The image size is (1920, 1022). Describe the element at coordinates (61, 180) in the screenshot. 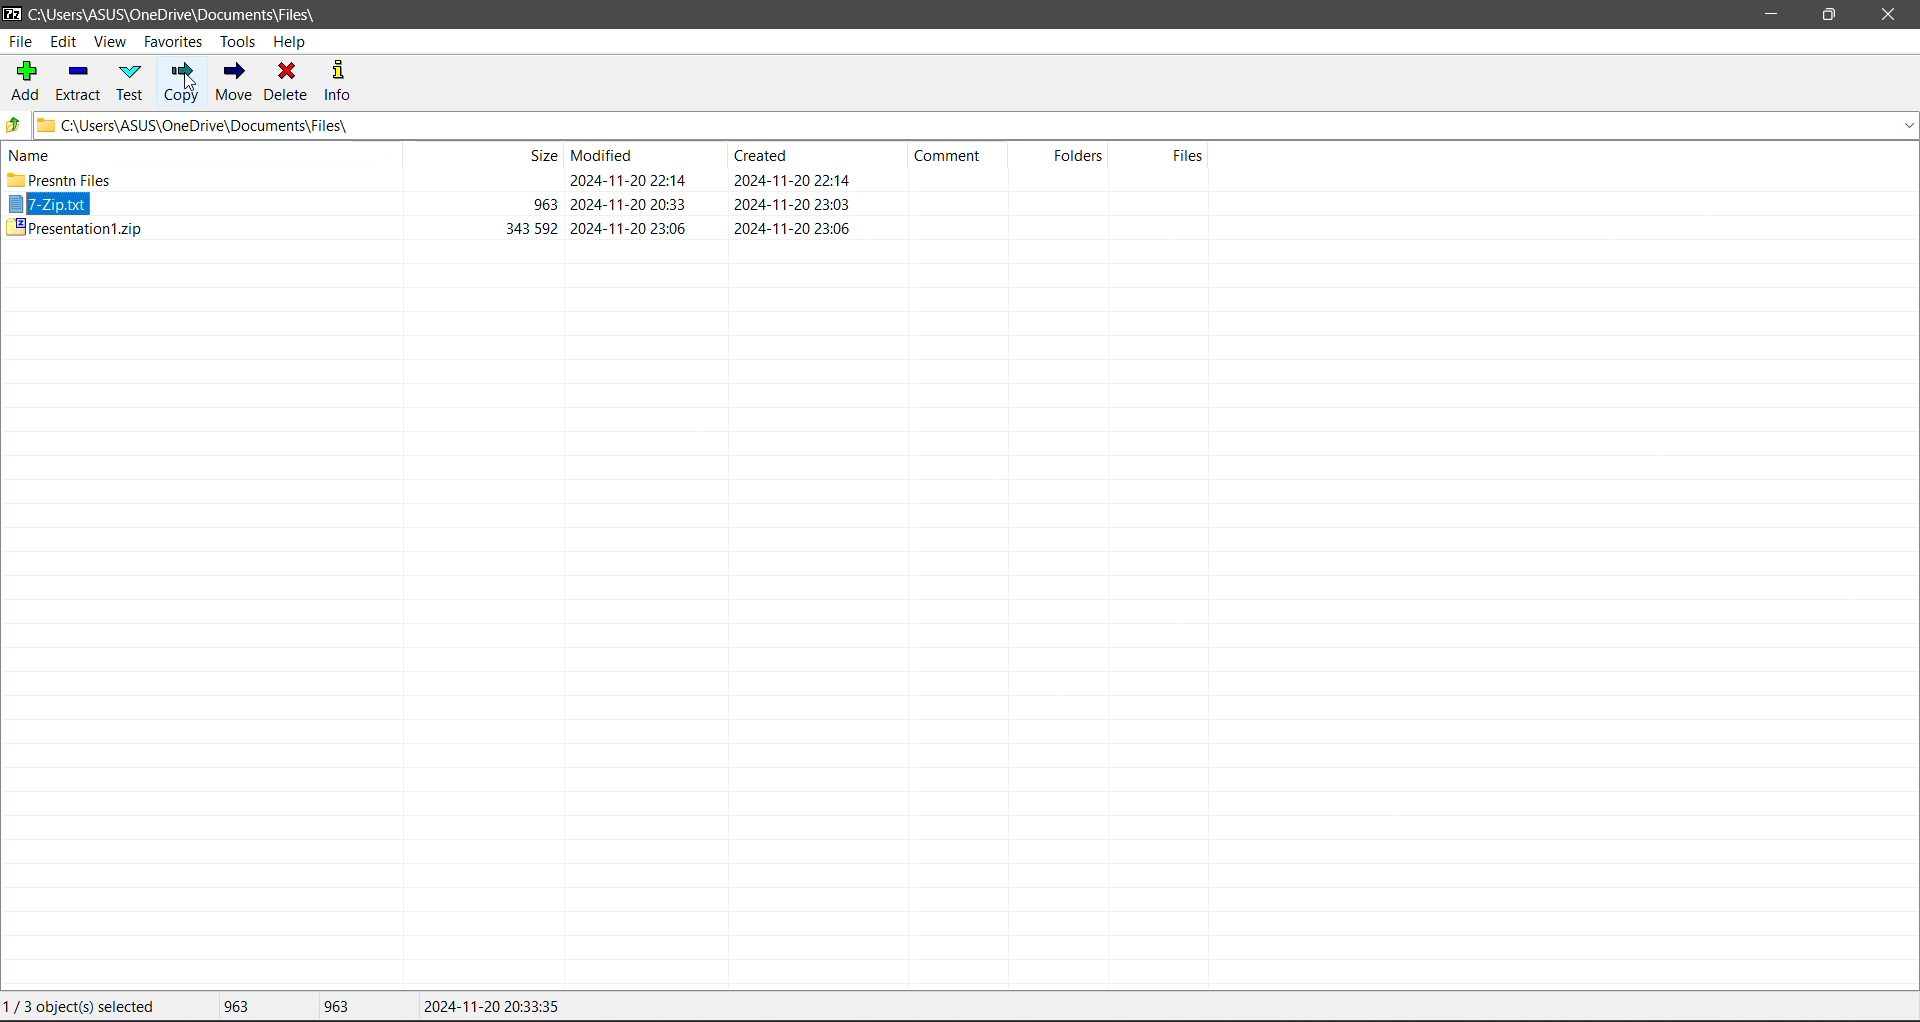

I see `Presntn Files` at that location.